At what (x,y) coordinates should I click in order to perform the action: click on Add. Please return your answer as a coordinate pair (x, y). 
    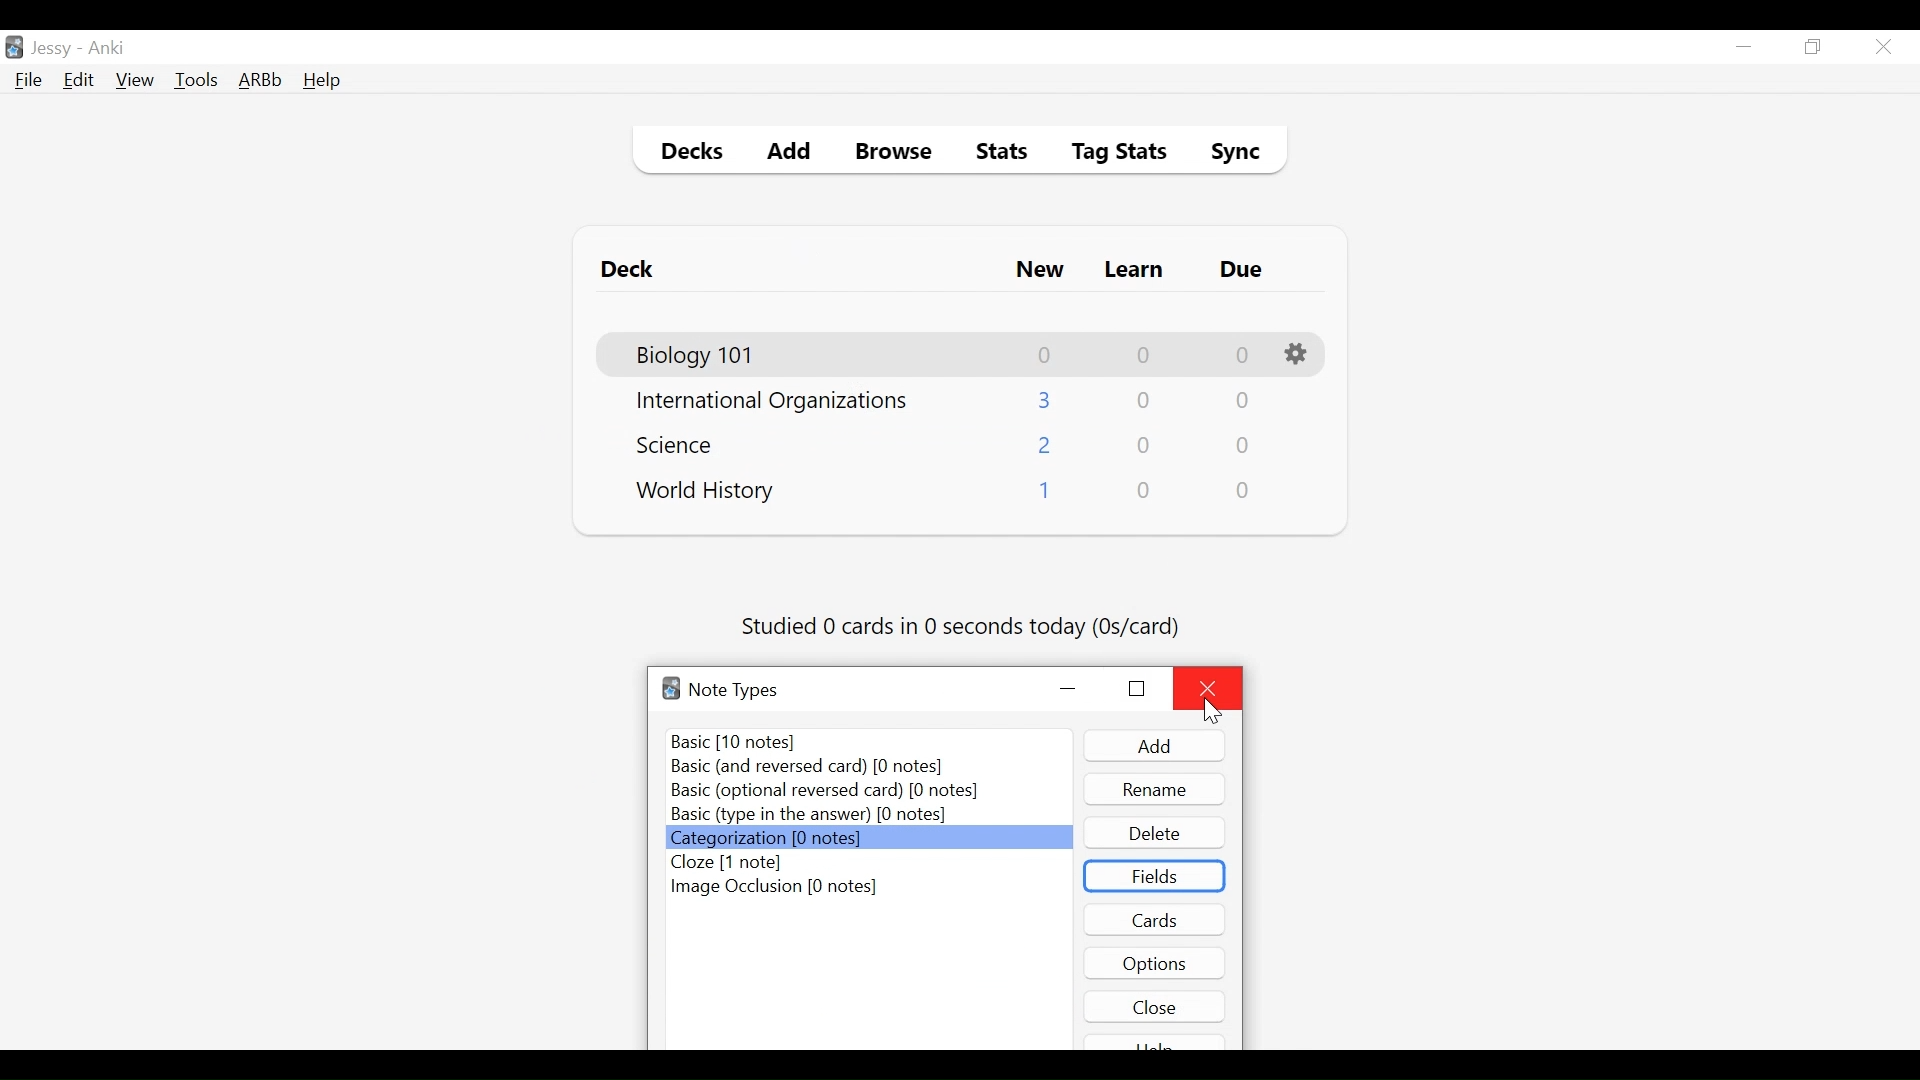
    Looking at the image, I should click on (790, 154).